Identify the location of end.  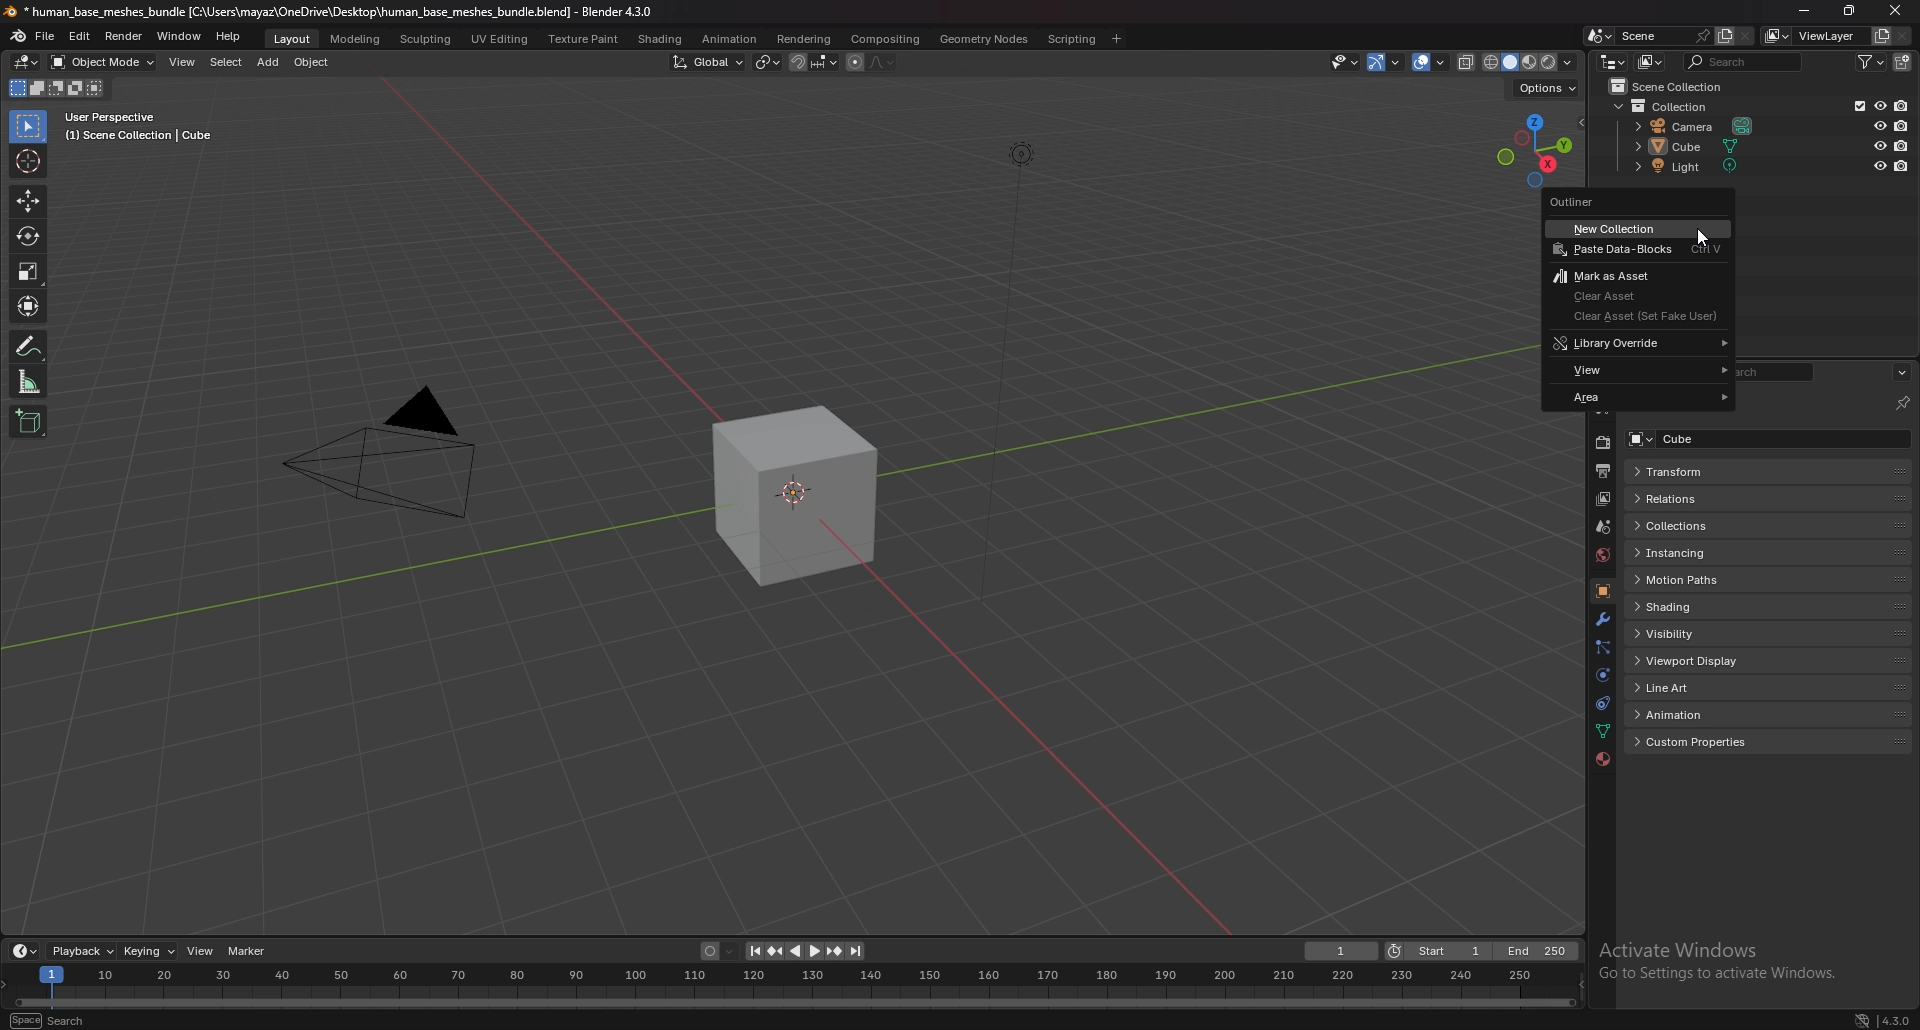
(1537, 951).